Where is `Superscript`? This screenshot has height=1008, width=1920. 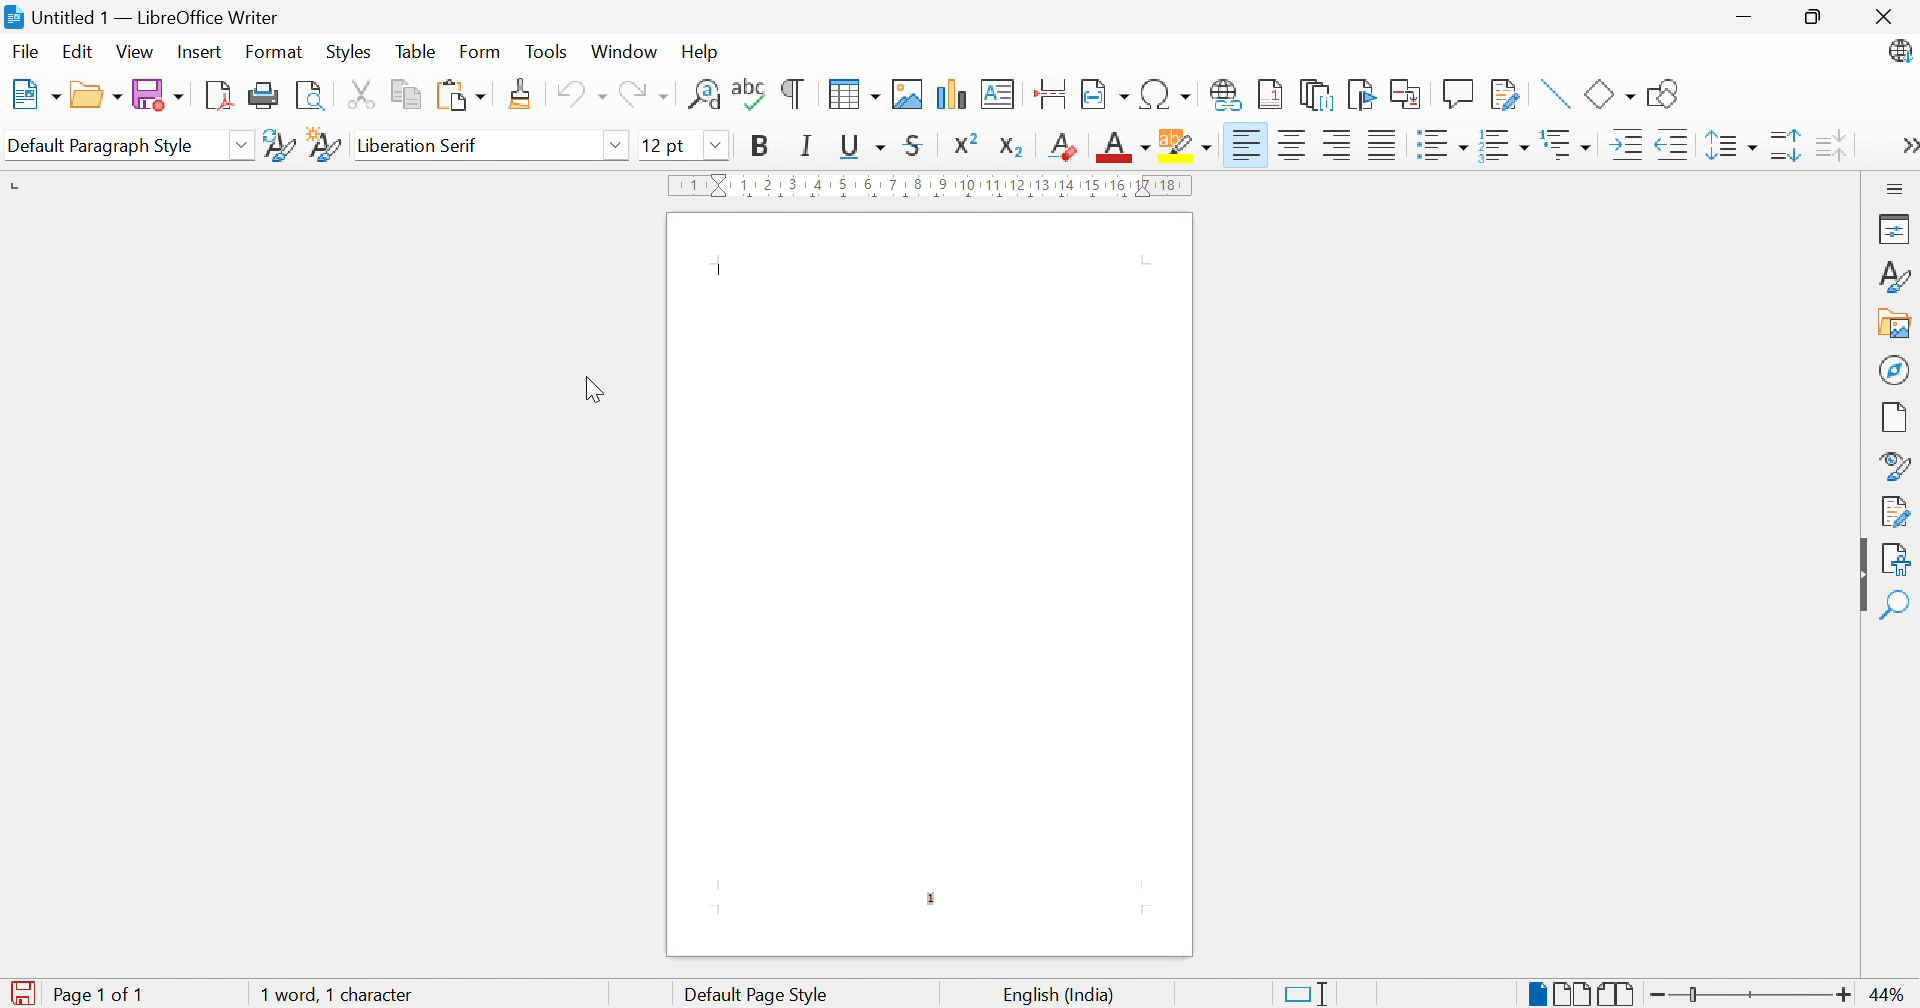
Superscript is located at coordinates (966, 143).